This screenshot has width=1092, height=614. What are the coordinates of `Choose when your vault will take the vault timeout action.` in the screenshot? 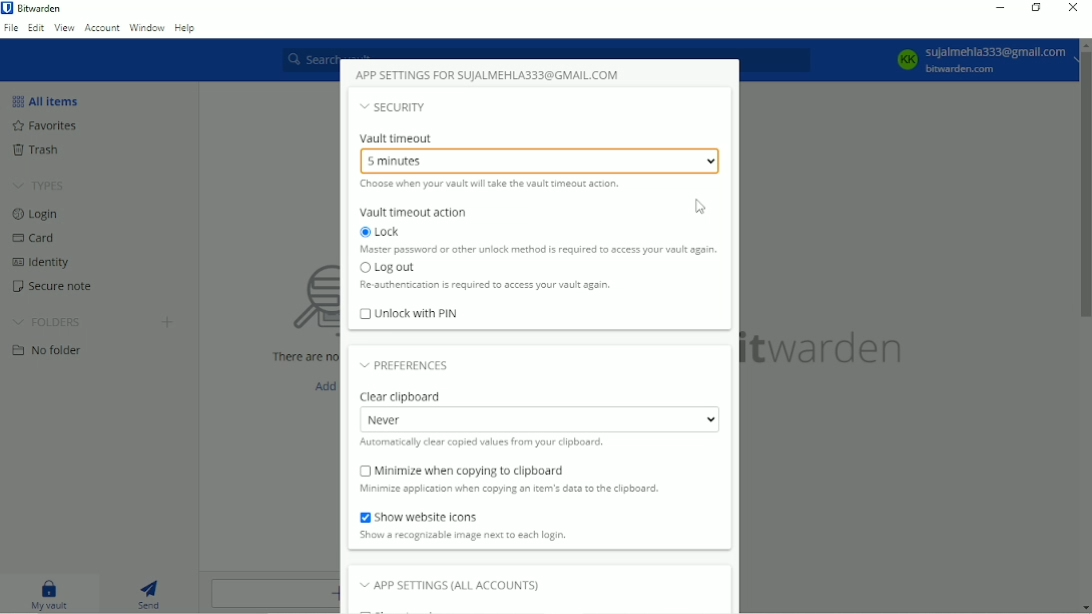 It's located at (485, 186).